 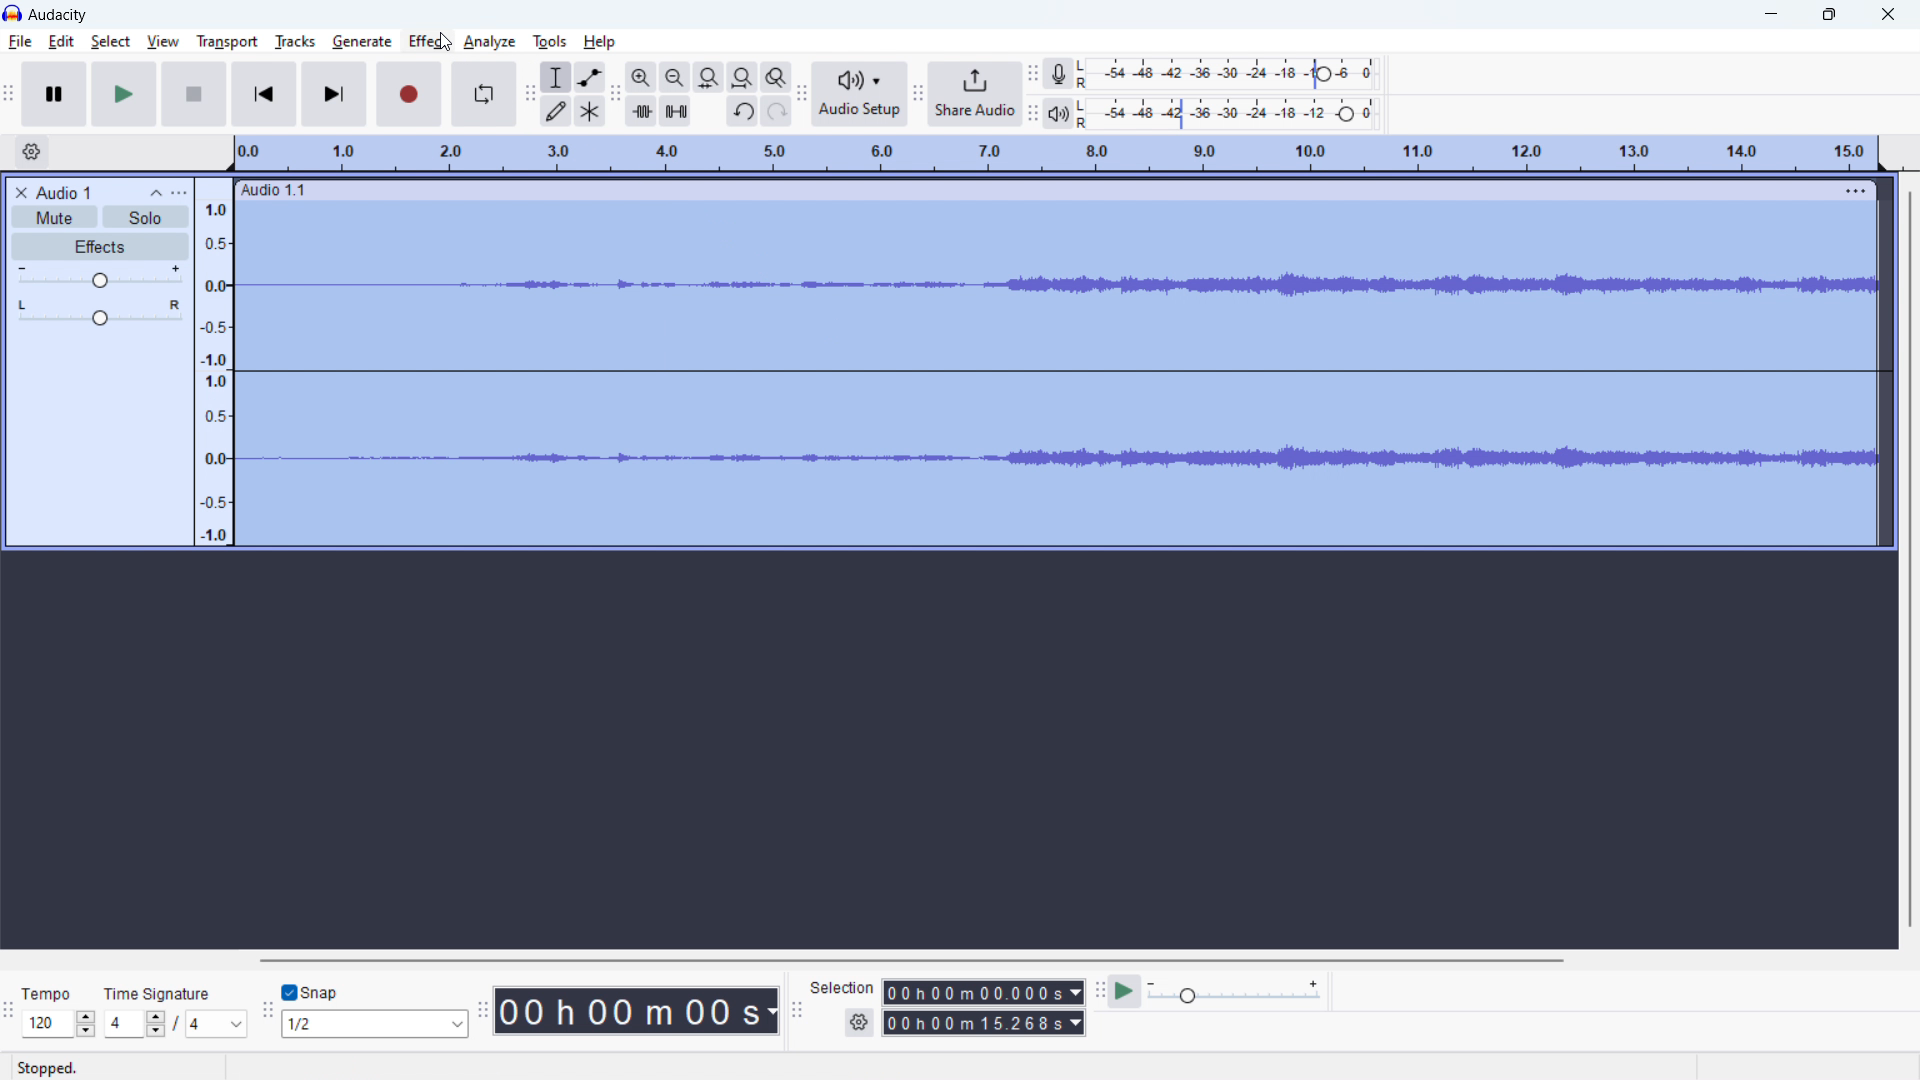 What do you see at coordinates (641, 110) in the screenshot?
I see `trim audio outside selection` at bounding box center [641, 110].